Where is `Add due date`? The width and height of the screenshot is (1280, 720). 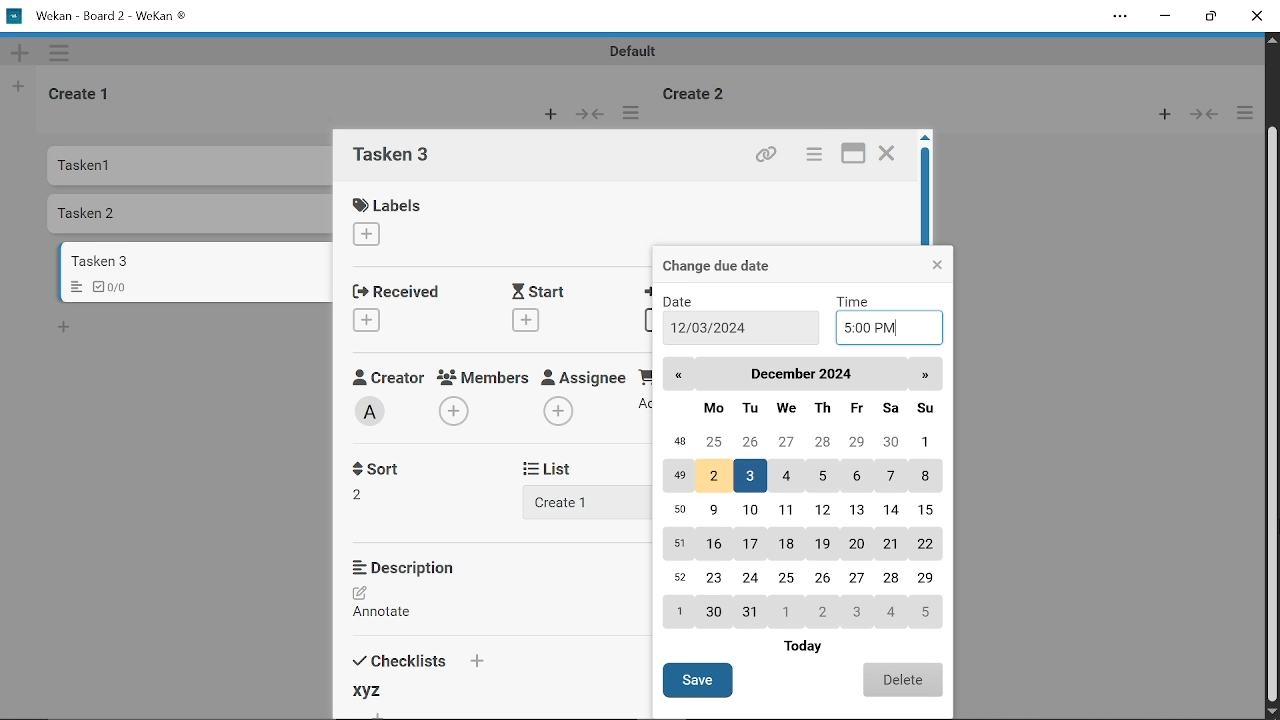
Add due date is located at coordinates (650, 321).